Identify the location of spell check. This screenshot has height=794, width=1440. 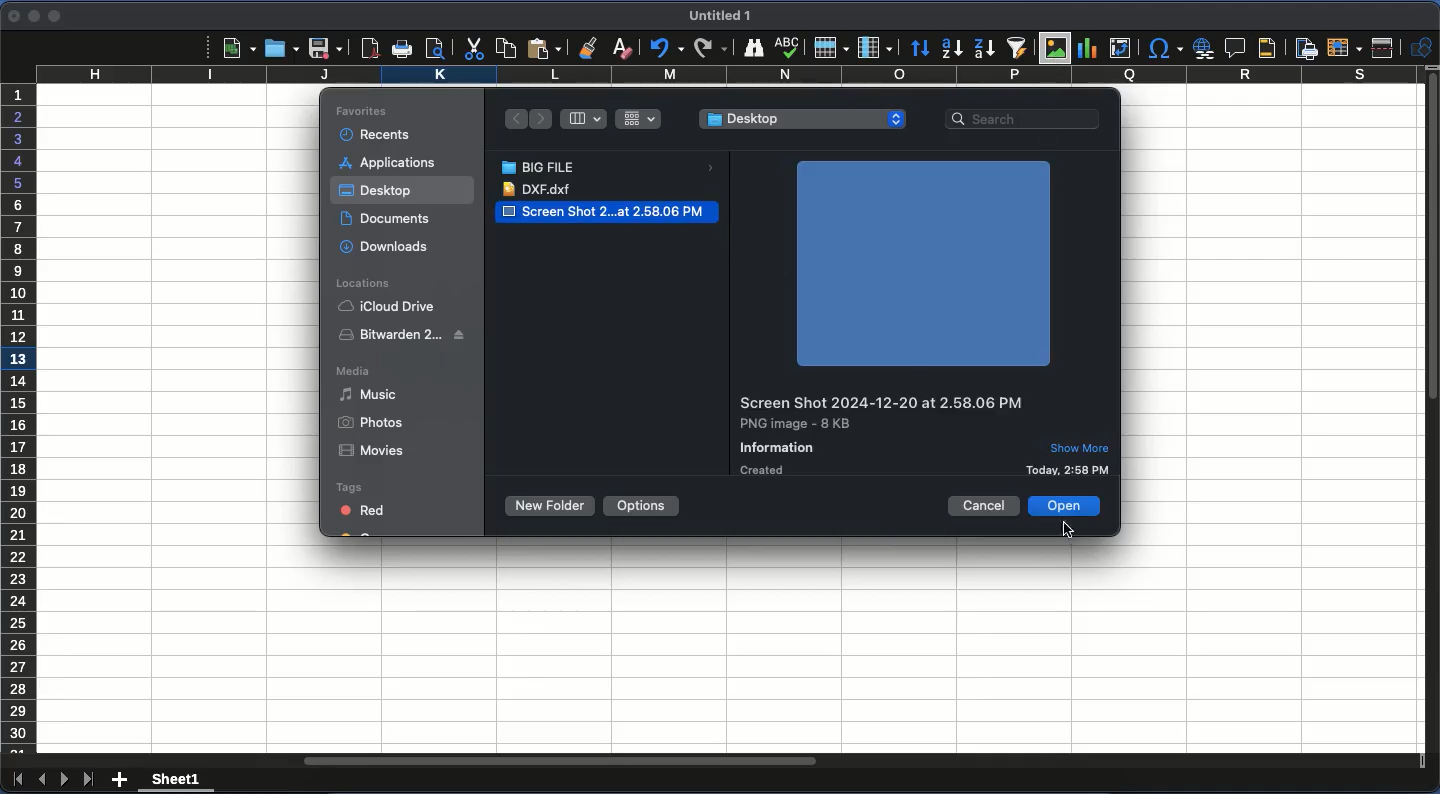
(790, 49).